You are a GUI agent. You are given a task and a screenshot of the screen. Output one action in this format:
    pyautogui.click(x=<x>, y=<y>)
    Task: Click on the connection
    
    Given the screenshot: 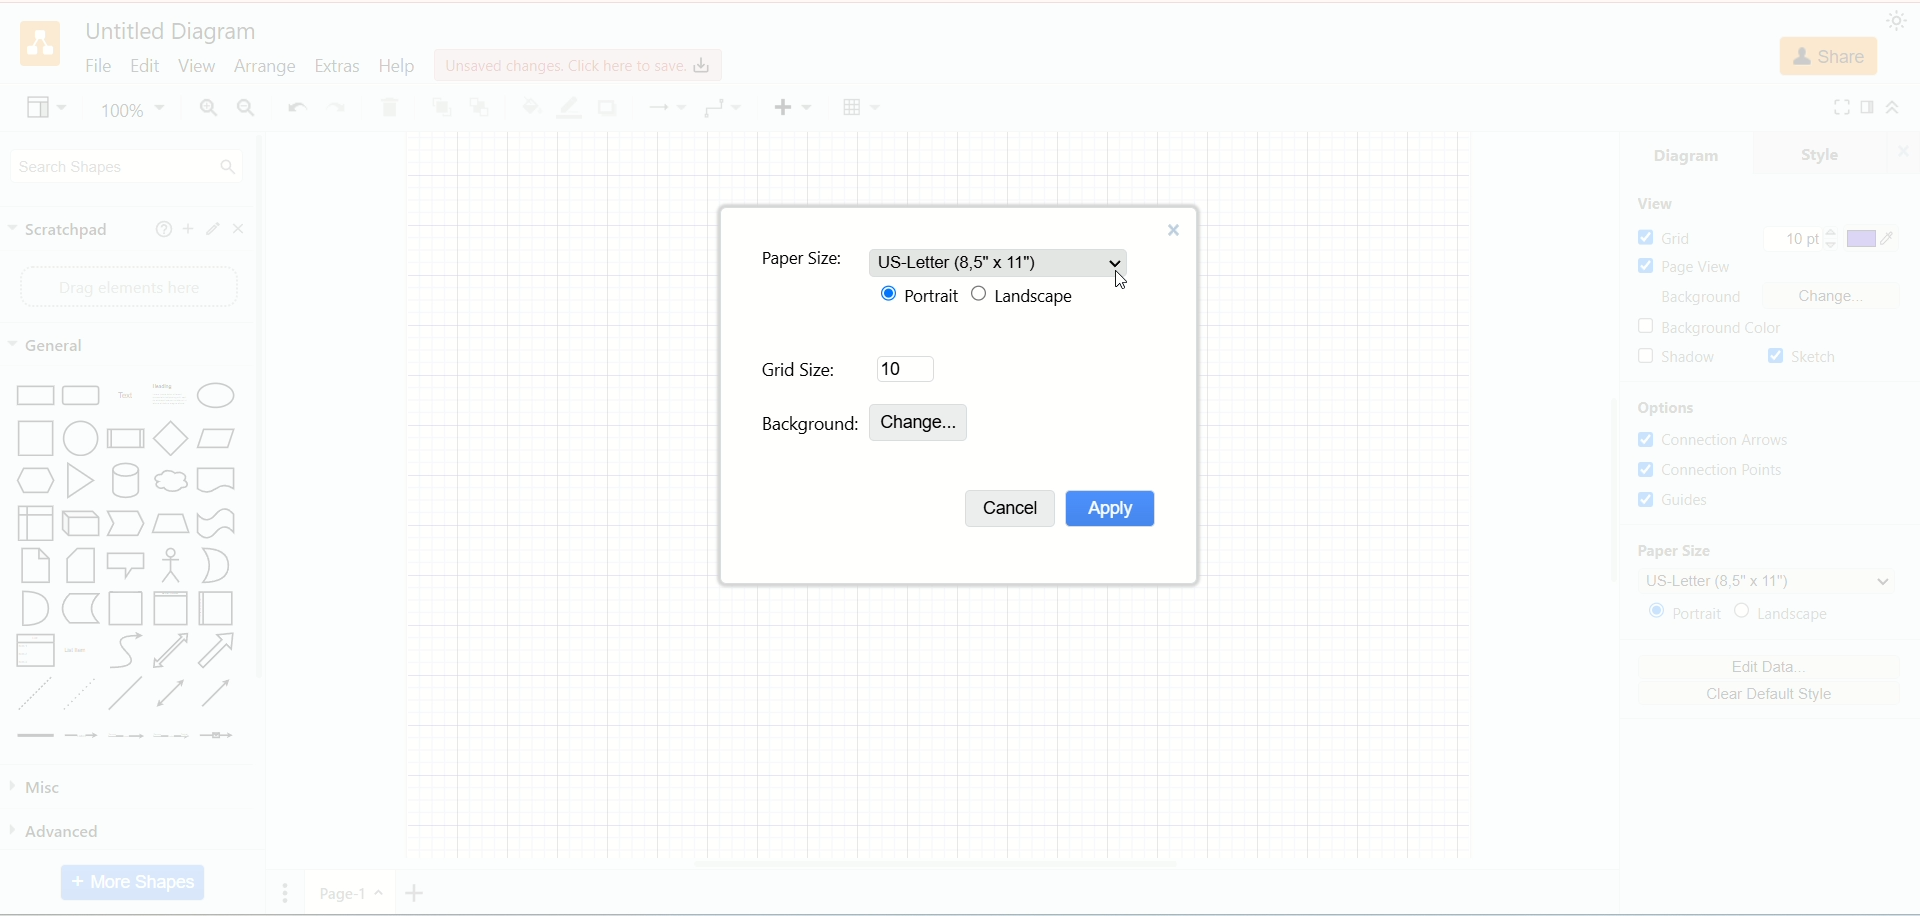 What is the action you would take?
    pyautogui.click(x=722, y=108)
    